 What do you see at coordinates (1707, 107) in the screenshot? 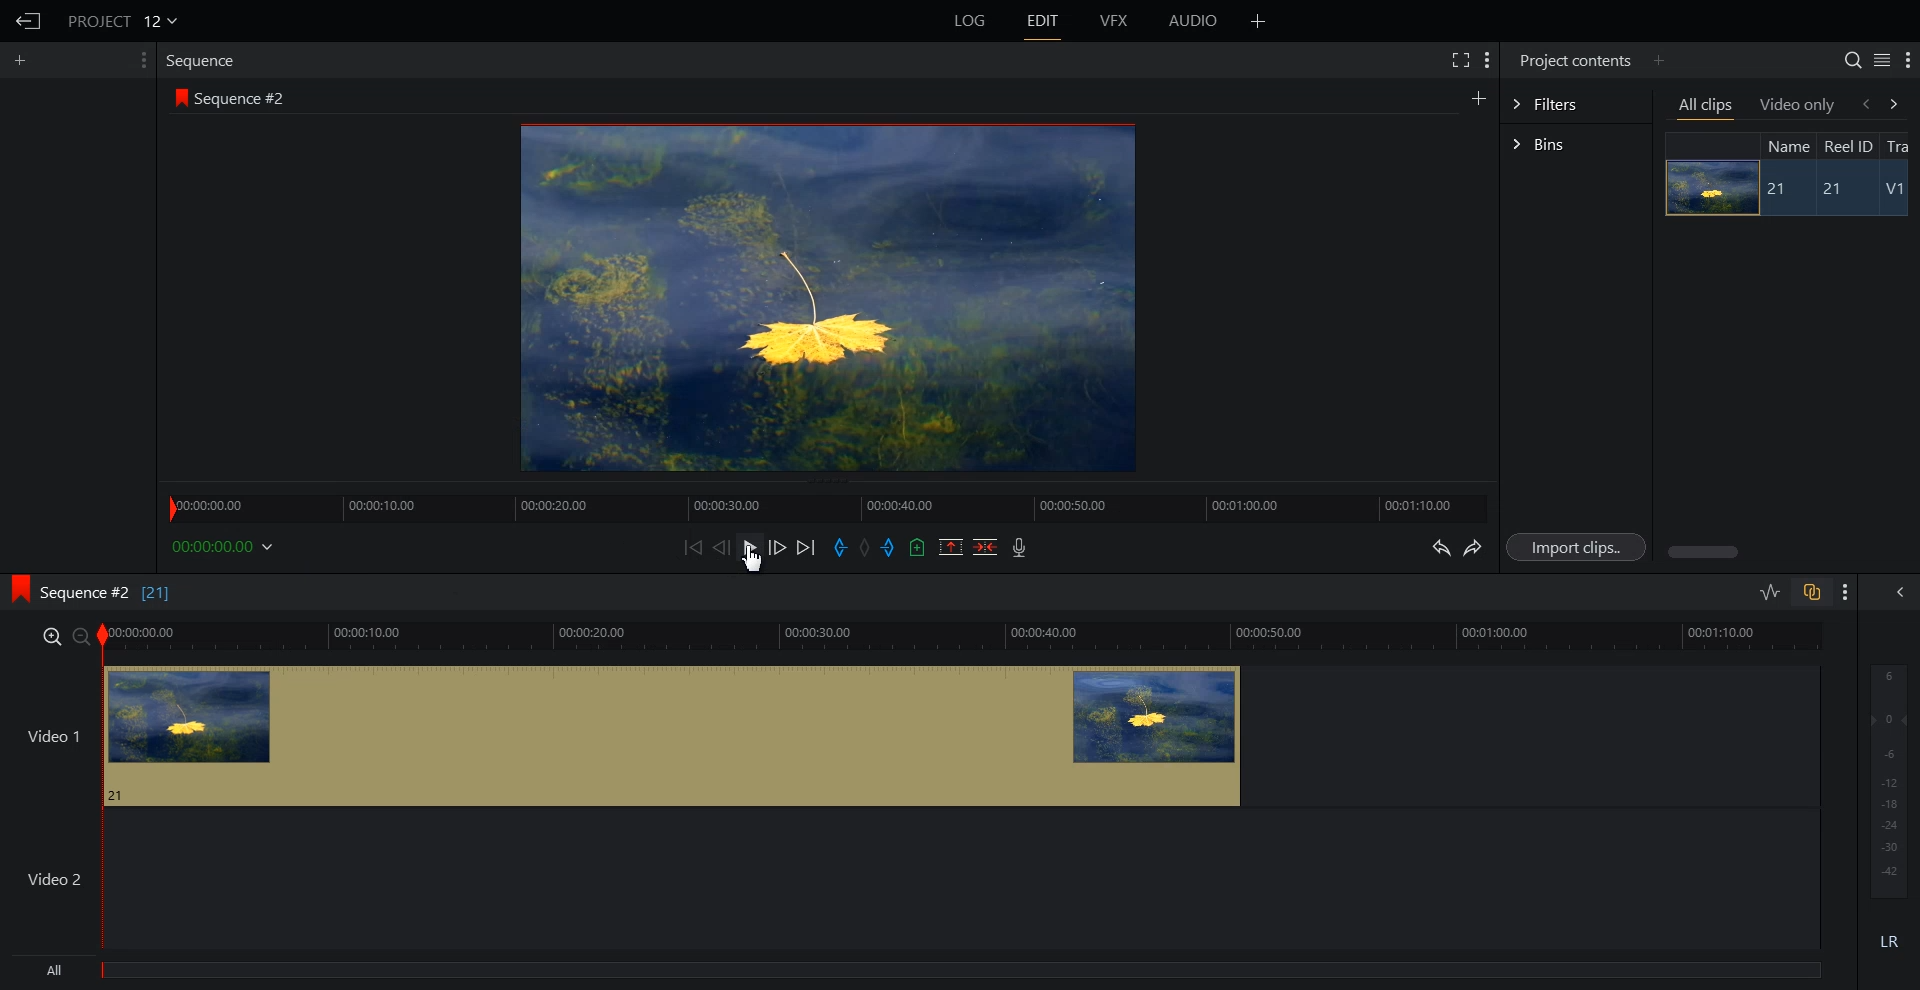
I see `All clips` at bounding box center [1707, 107].